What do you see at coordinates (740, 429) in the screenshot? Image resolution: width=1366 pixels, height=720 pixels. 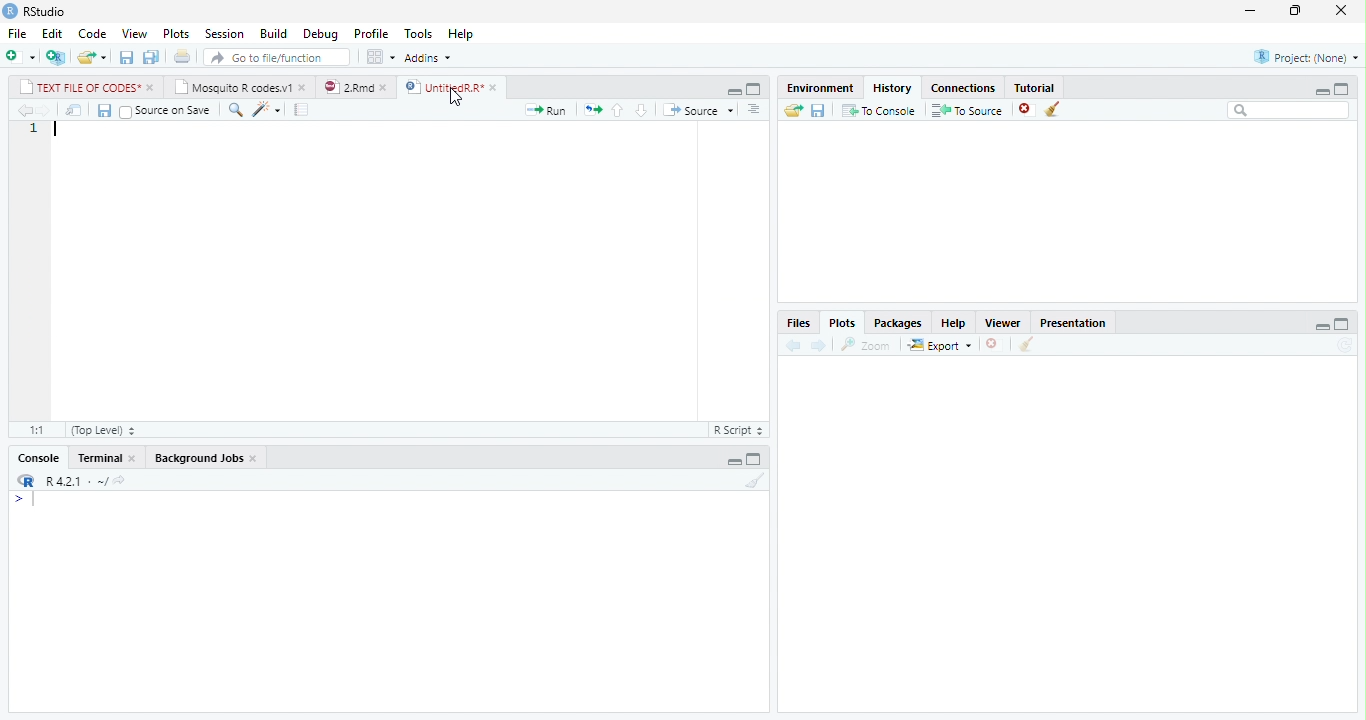 I see `R Script` at bounding box center [740, 429].